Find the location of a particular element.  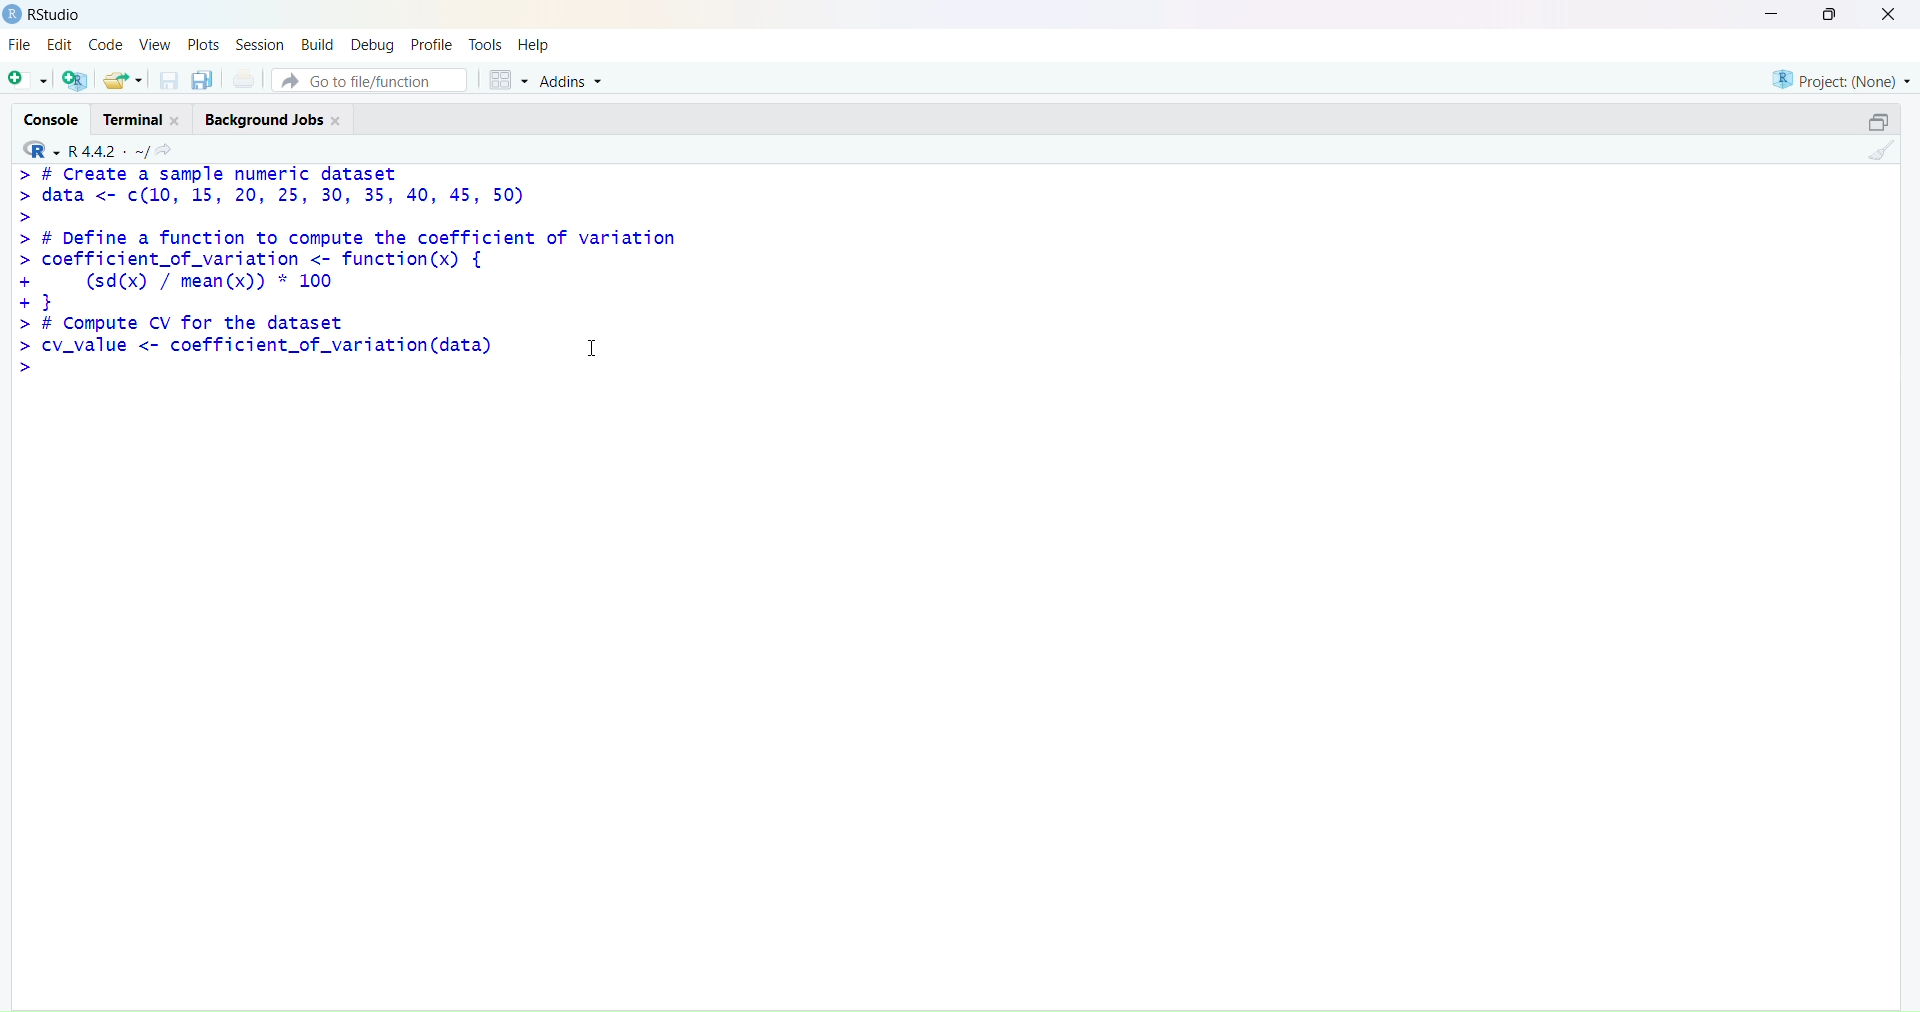

tools is located at coordinates (488, 43).